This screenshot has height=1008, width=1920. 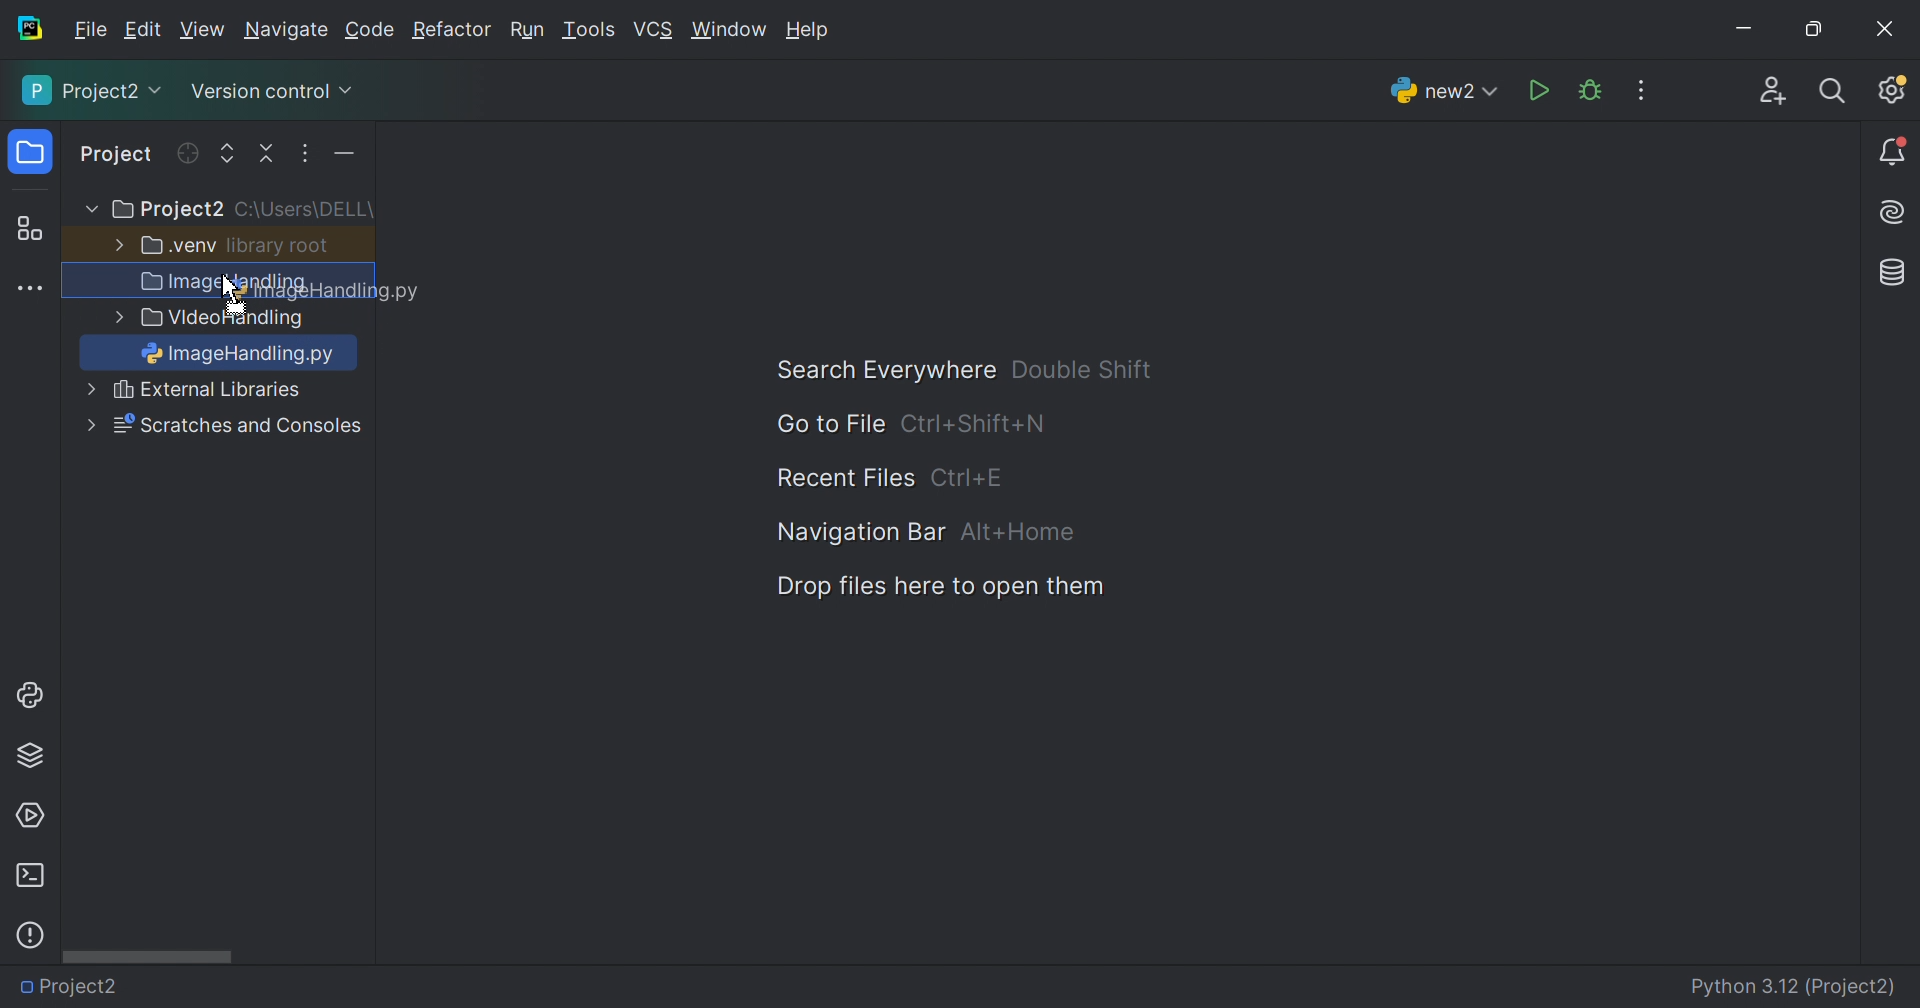 What do you see at coordinates (1894, 153) in the screenshot?
I see `Notifications` at bounding box center [1894, 153].